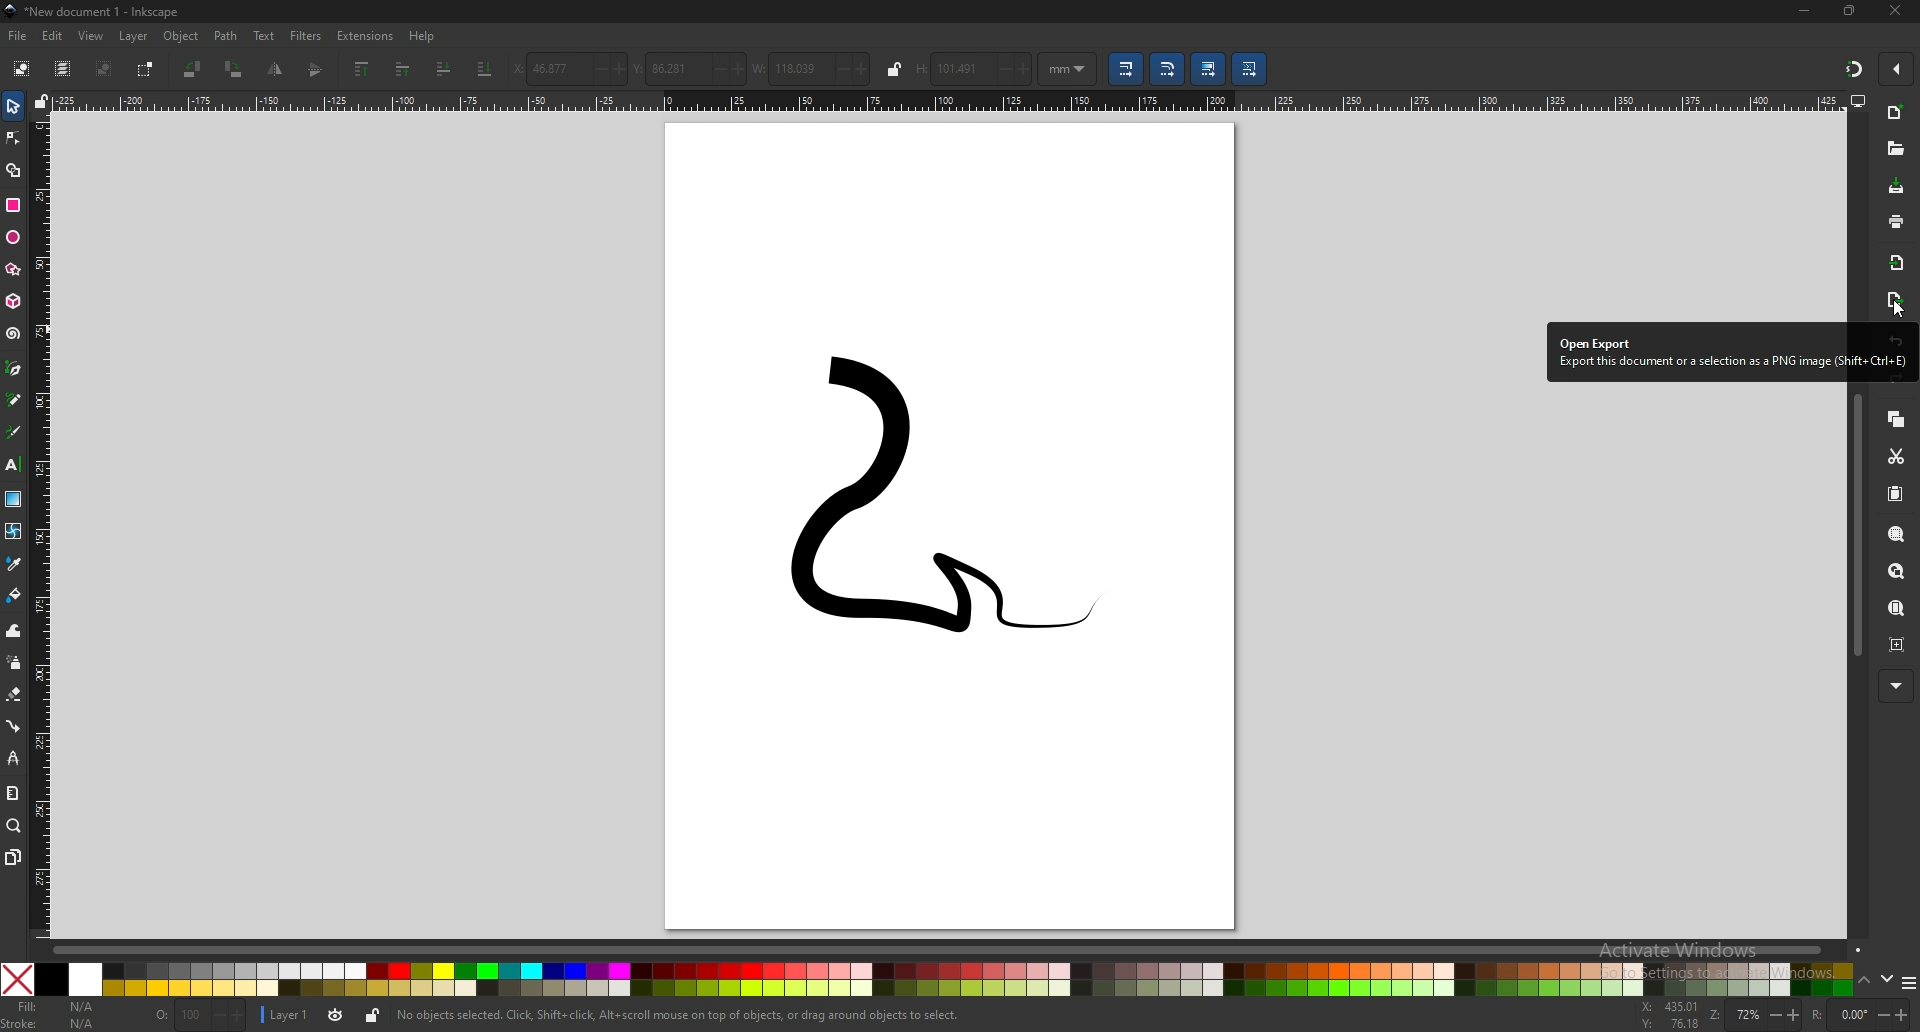 The width and height of the screenshot is (1920, 1032). Describe the element at coordinates (62, 69) in the screenshot. I see `select all in all layers` at that location.